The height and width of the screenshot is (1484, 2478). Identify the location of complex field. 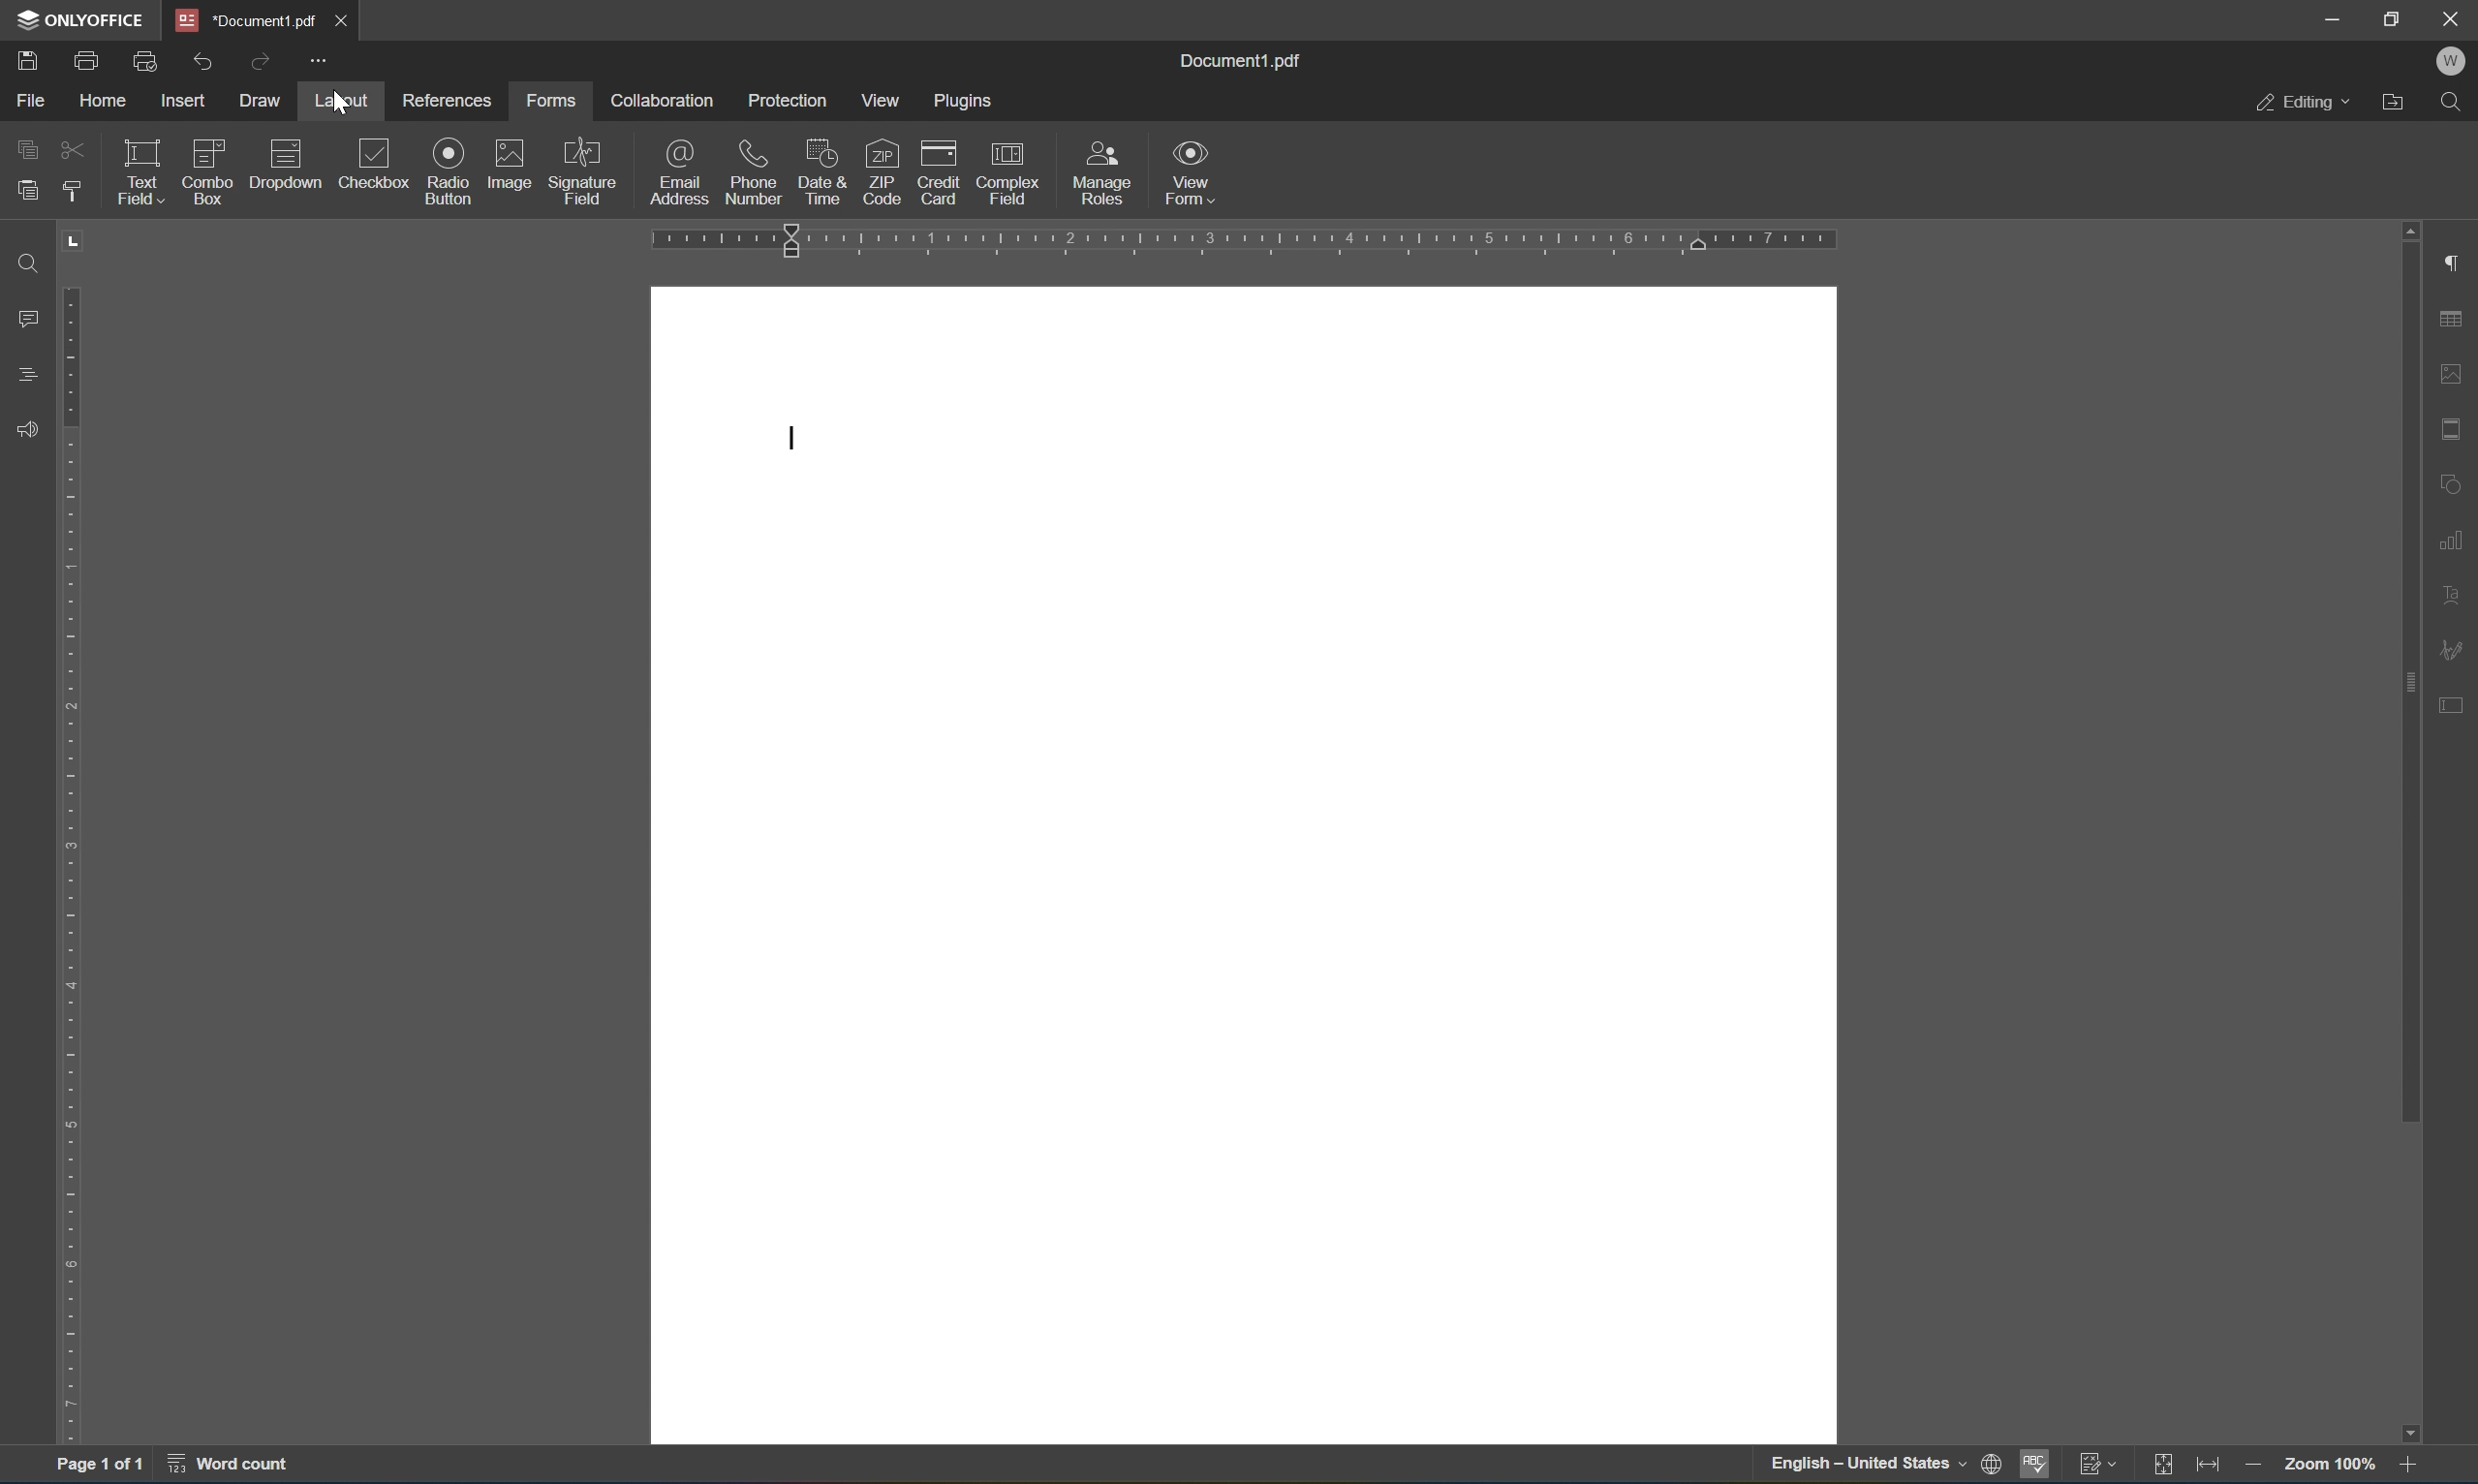
(1013, 172).